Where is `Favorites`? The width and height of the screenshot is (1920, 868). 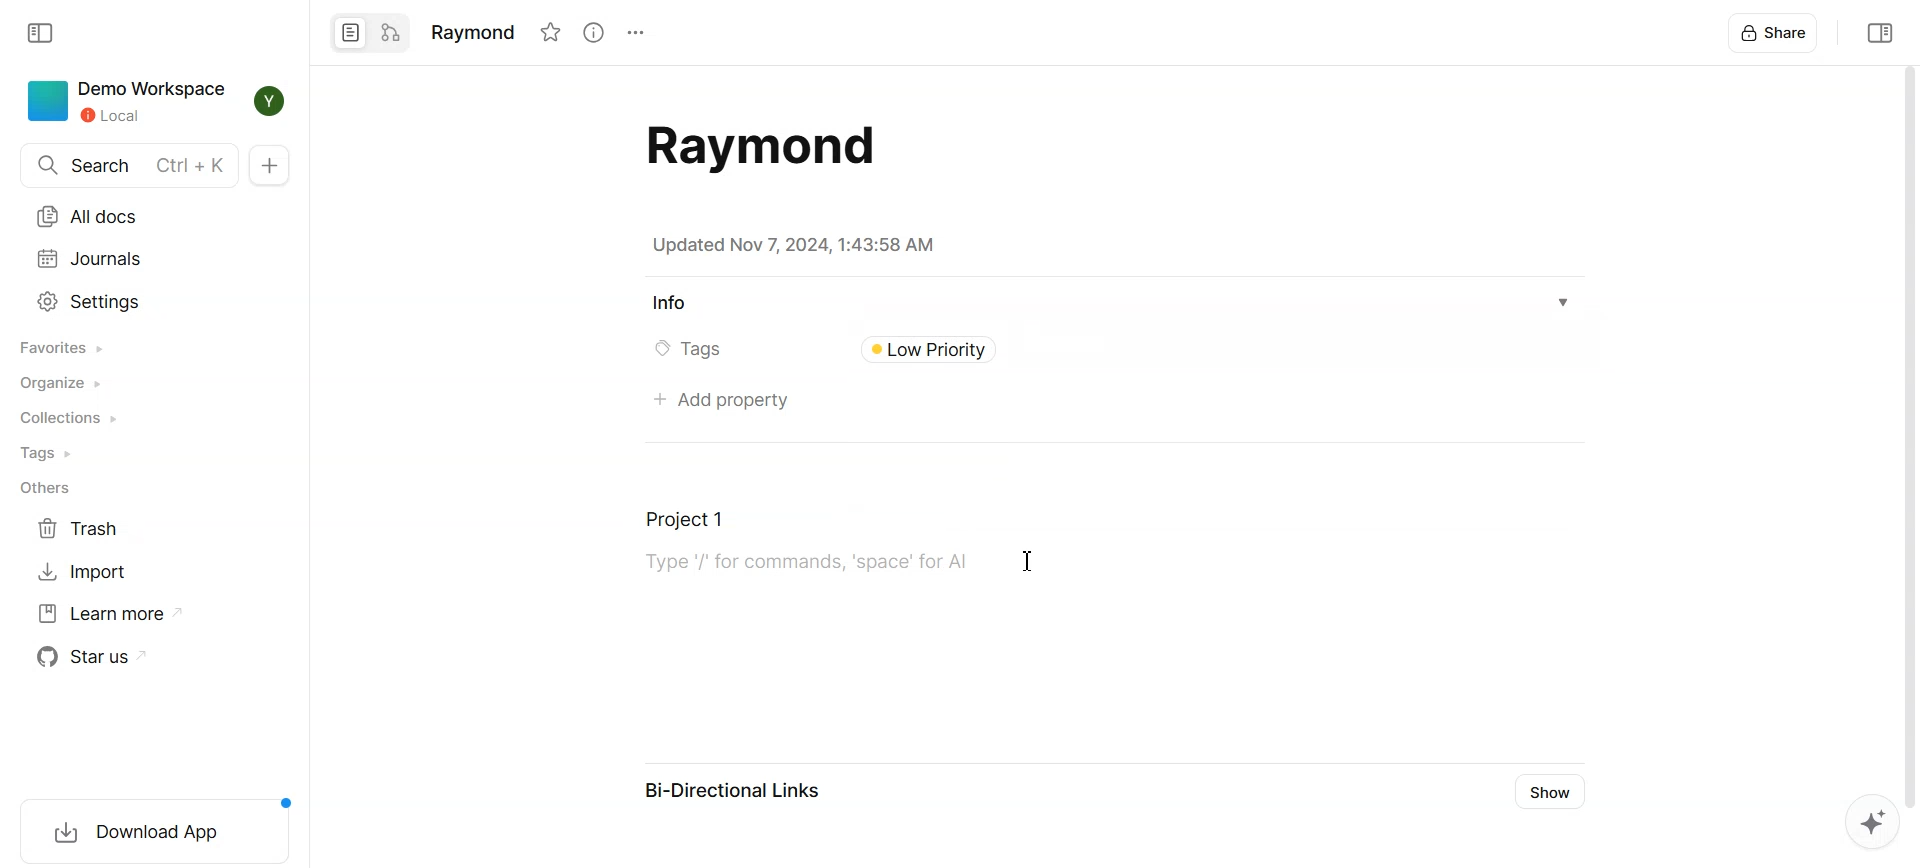
Favorites is located at coordinates (64, 347).